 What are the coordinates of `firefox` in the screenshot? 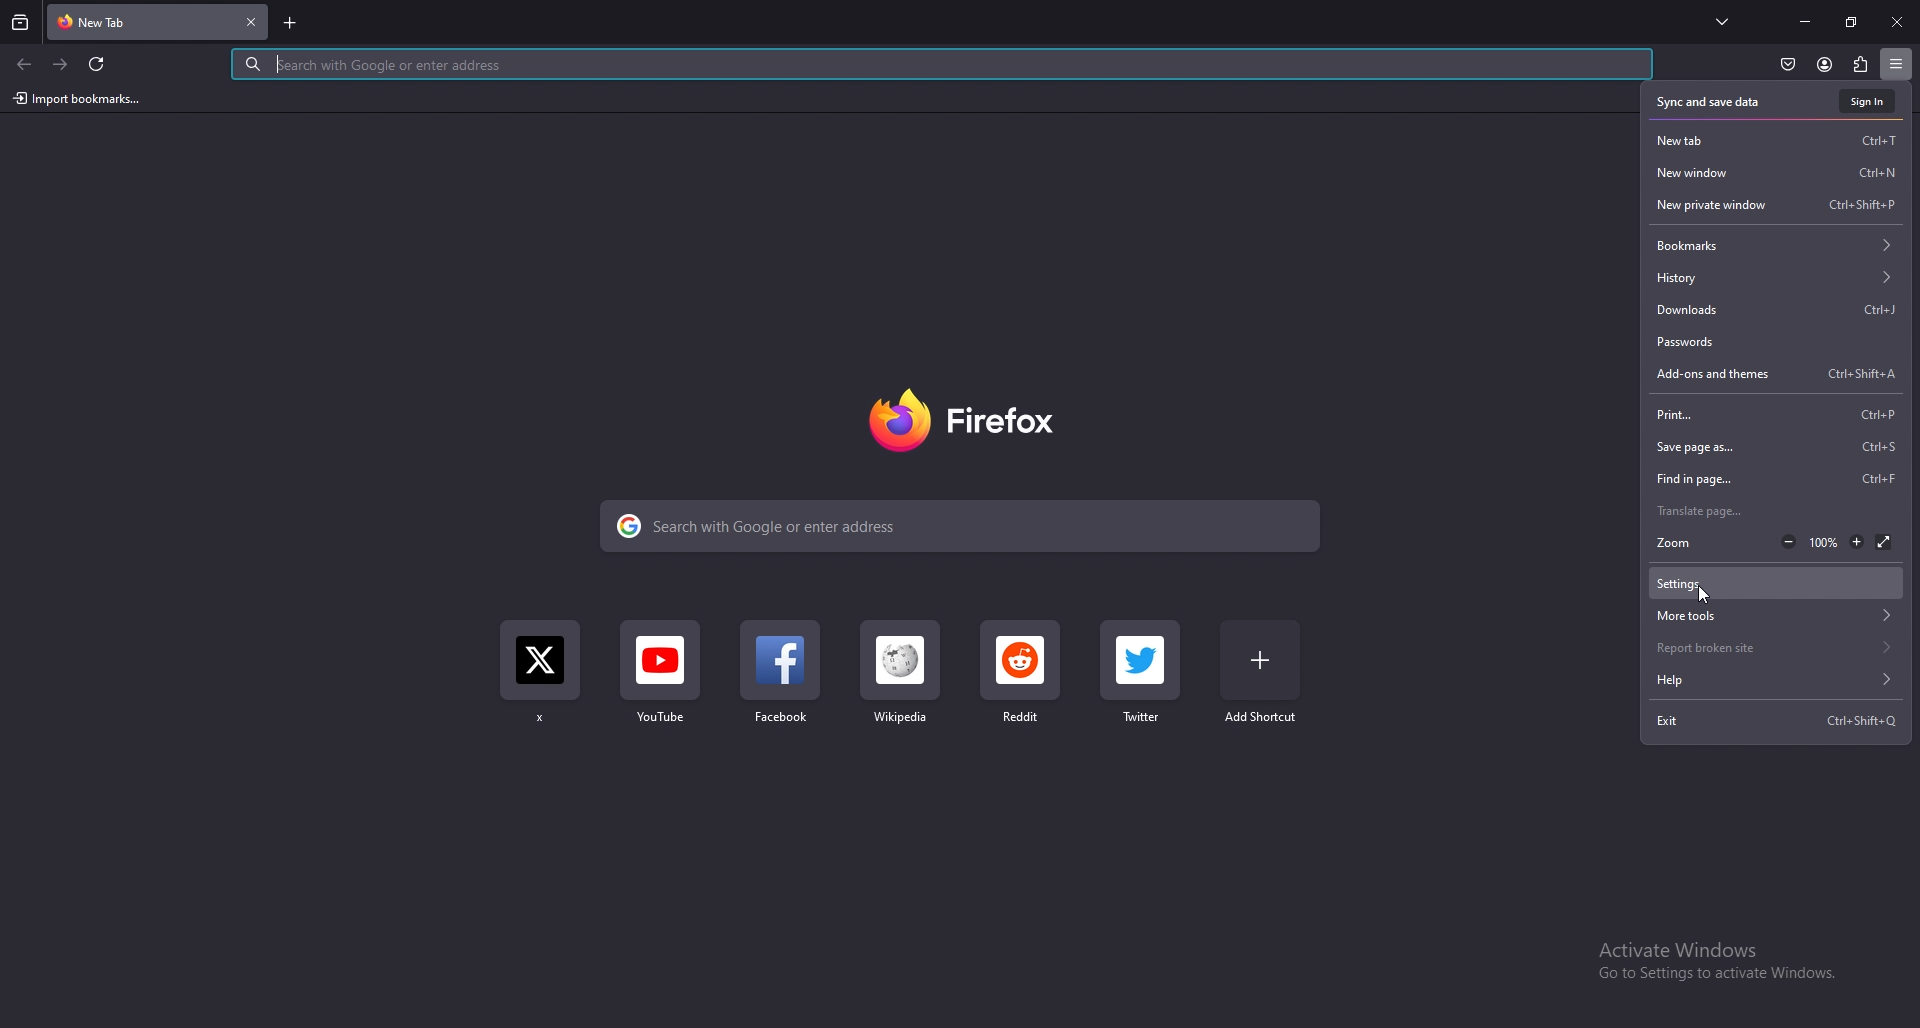 It's located at (968, 421).